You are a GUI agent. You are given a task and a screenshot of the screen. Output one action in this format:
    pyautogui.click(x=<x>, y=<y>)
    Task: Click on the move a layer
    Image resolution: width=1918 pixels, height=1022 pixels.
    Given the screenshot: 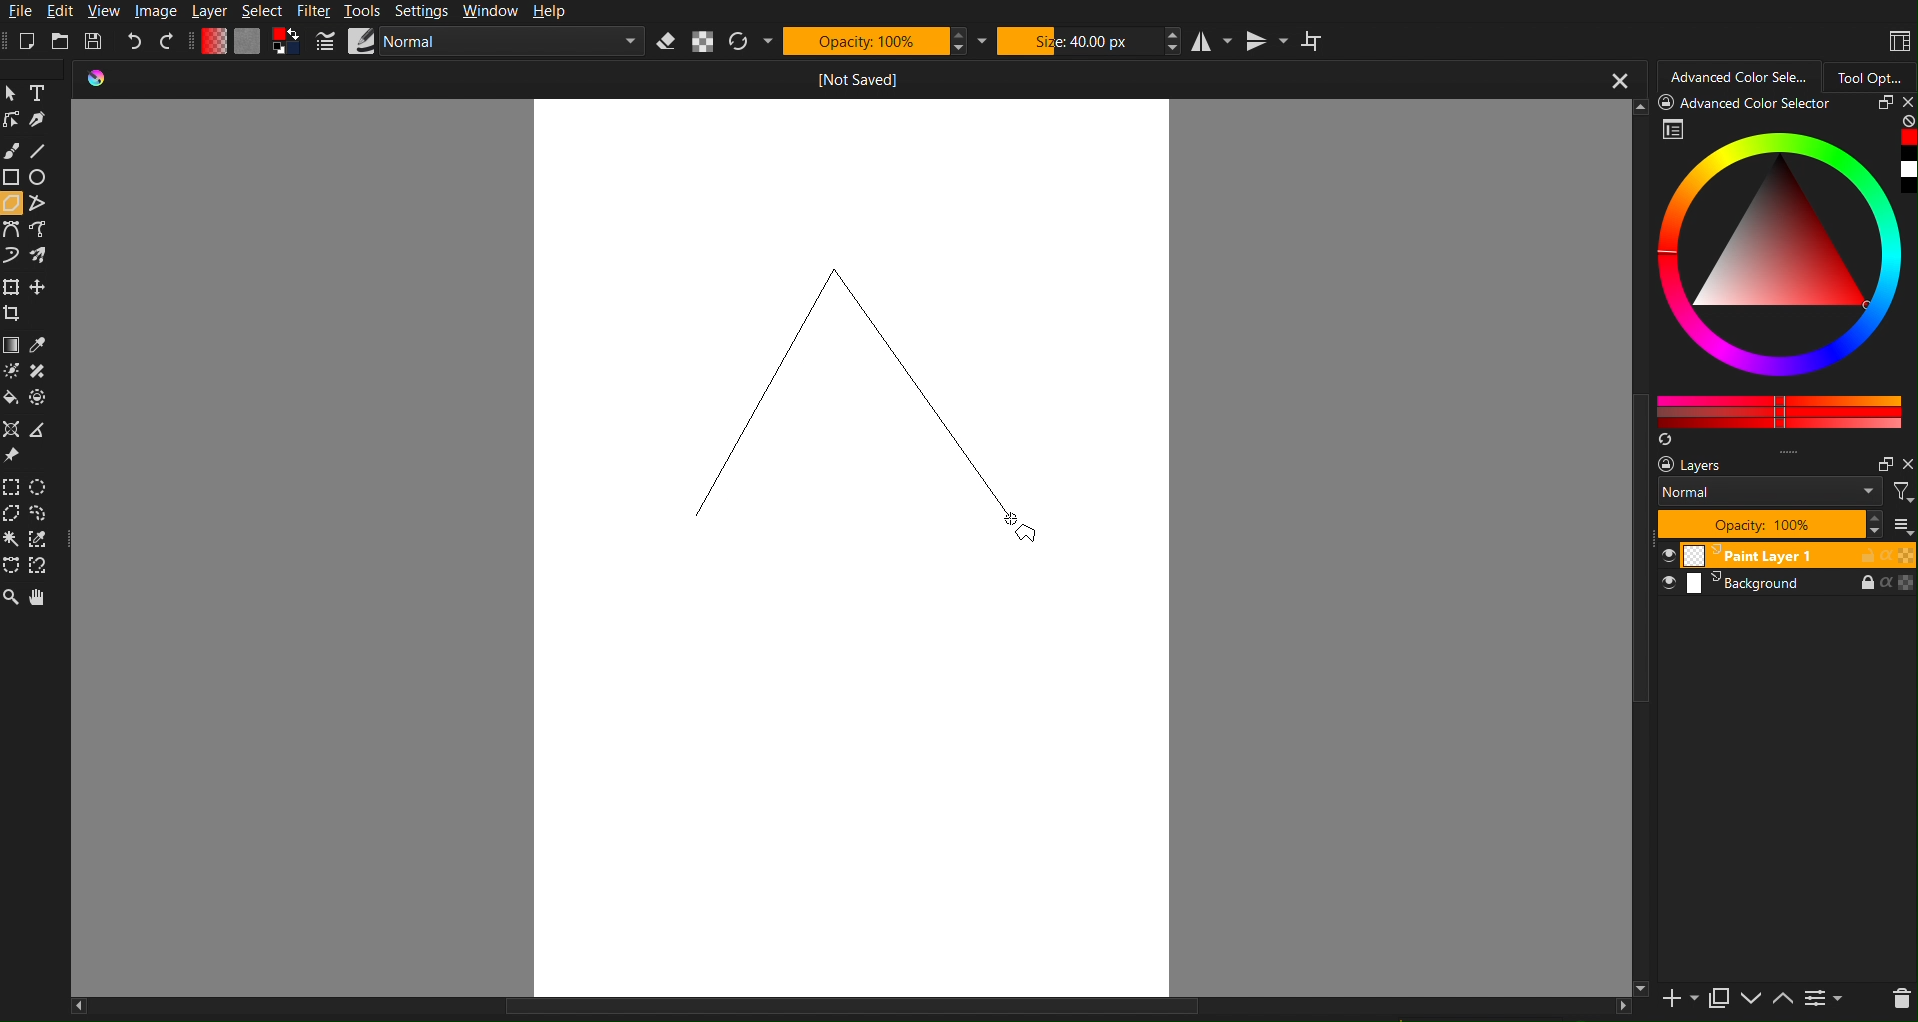 What is the action you would take?
    pyautogui.click(x=42, y=286)
    